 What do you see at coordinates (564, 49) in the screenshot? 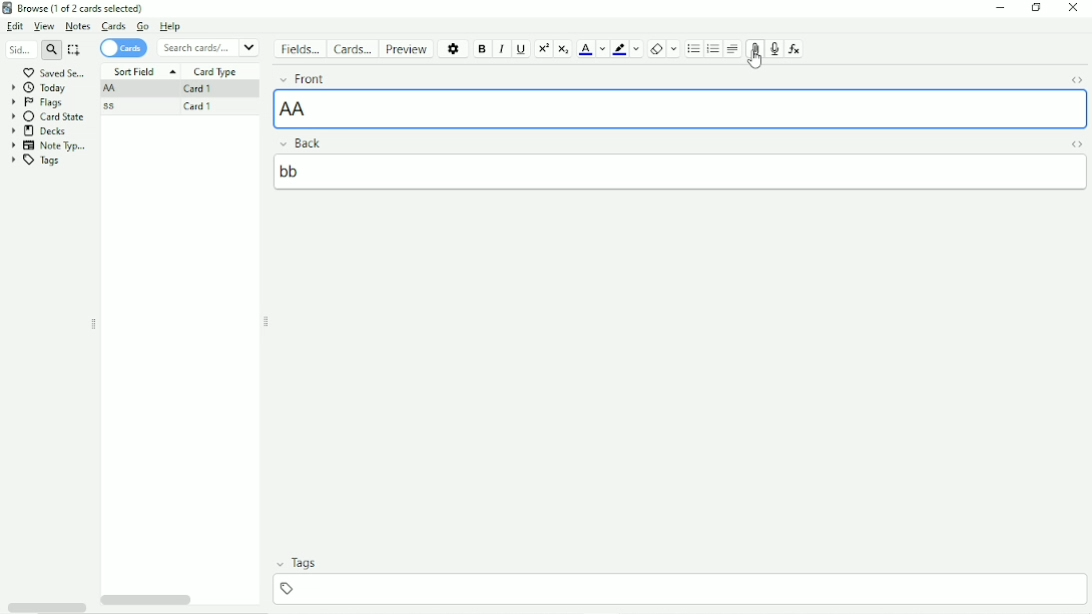
I see `Subscript` at bounding box center [564, 49].